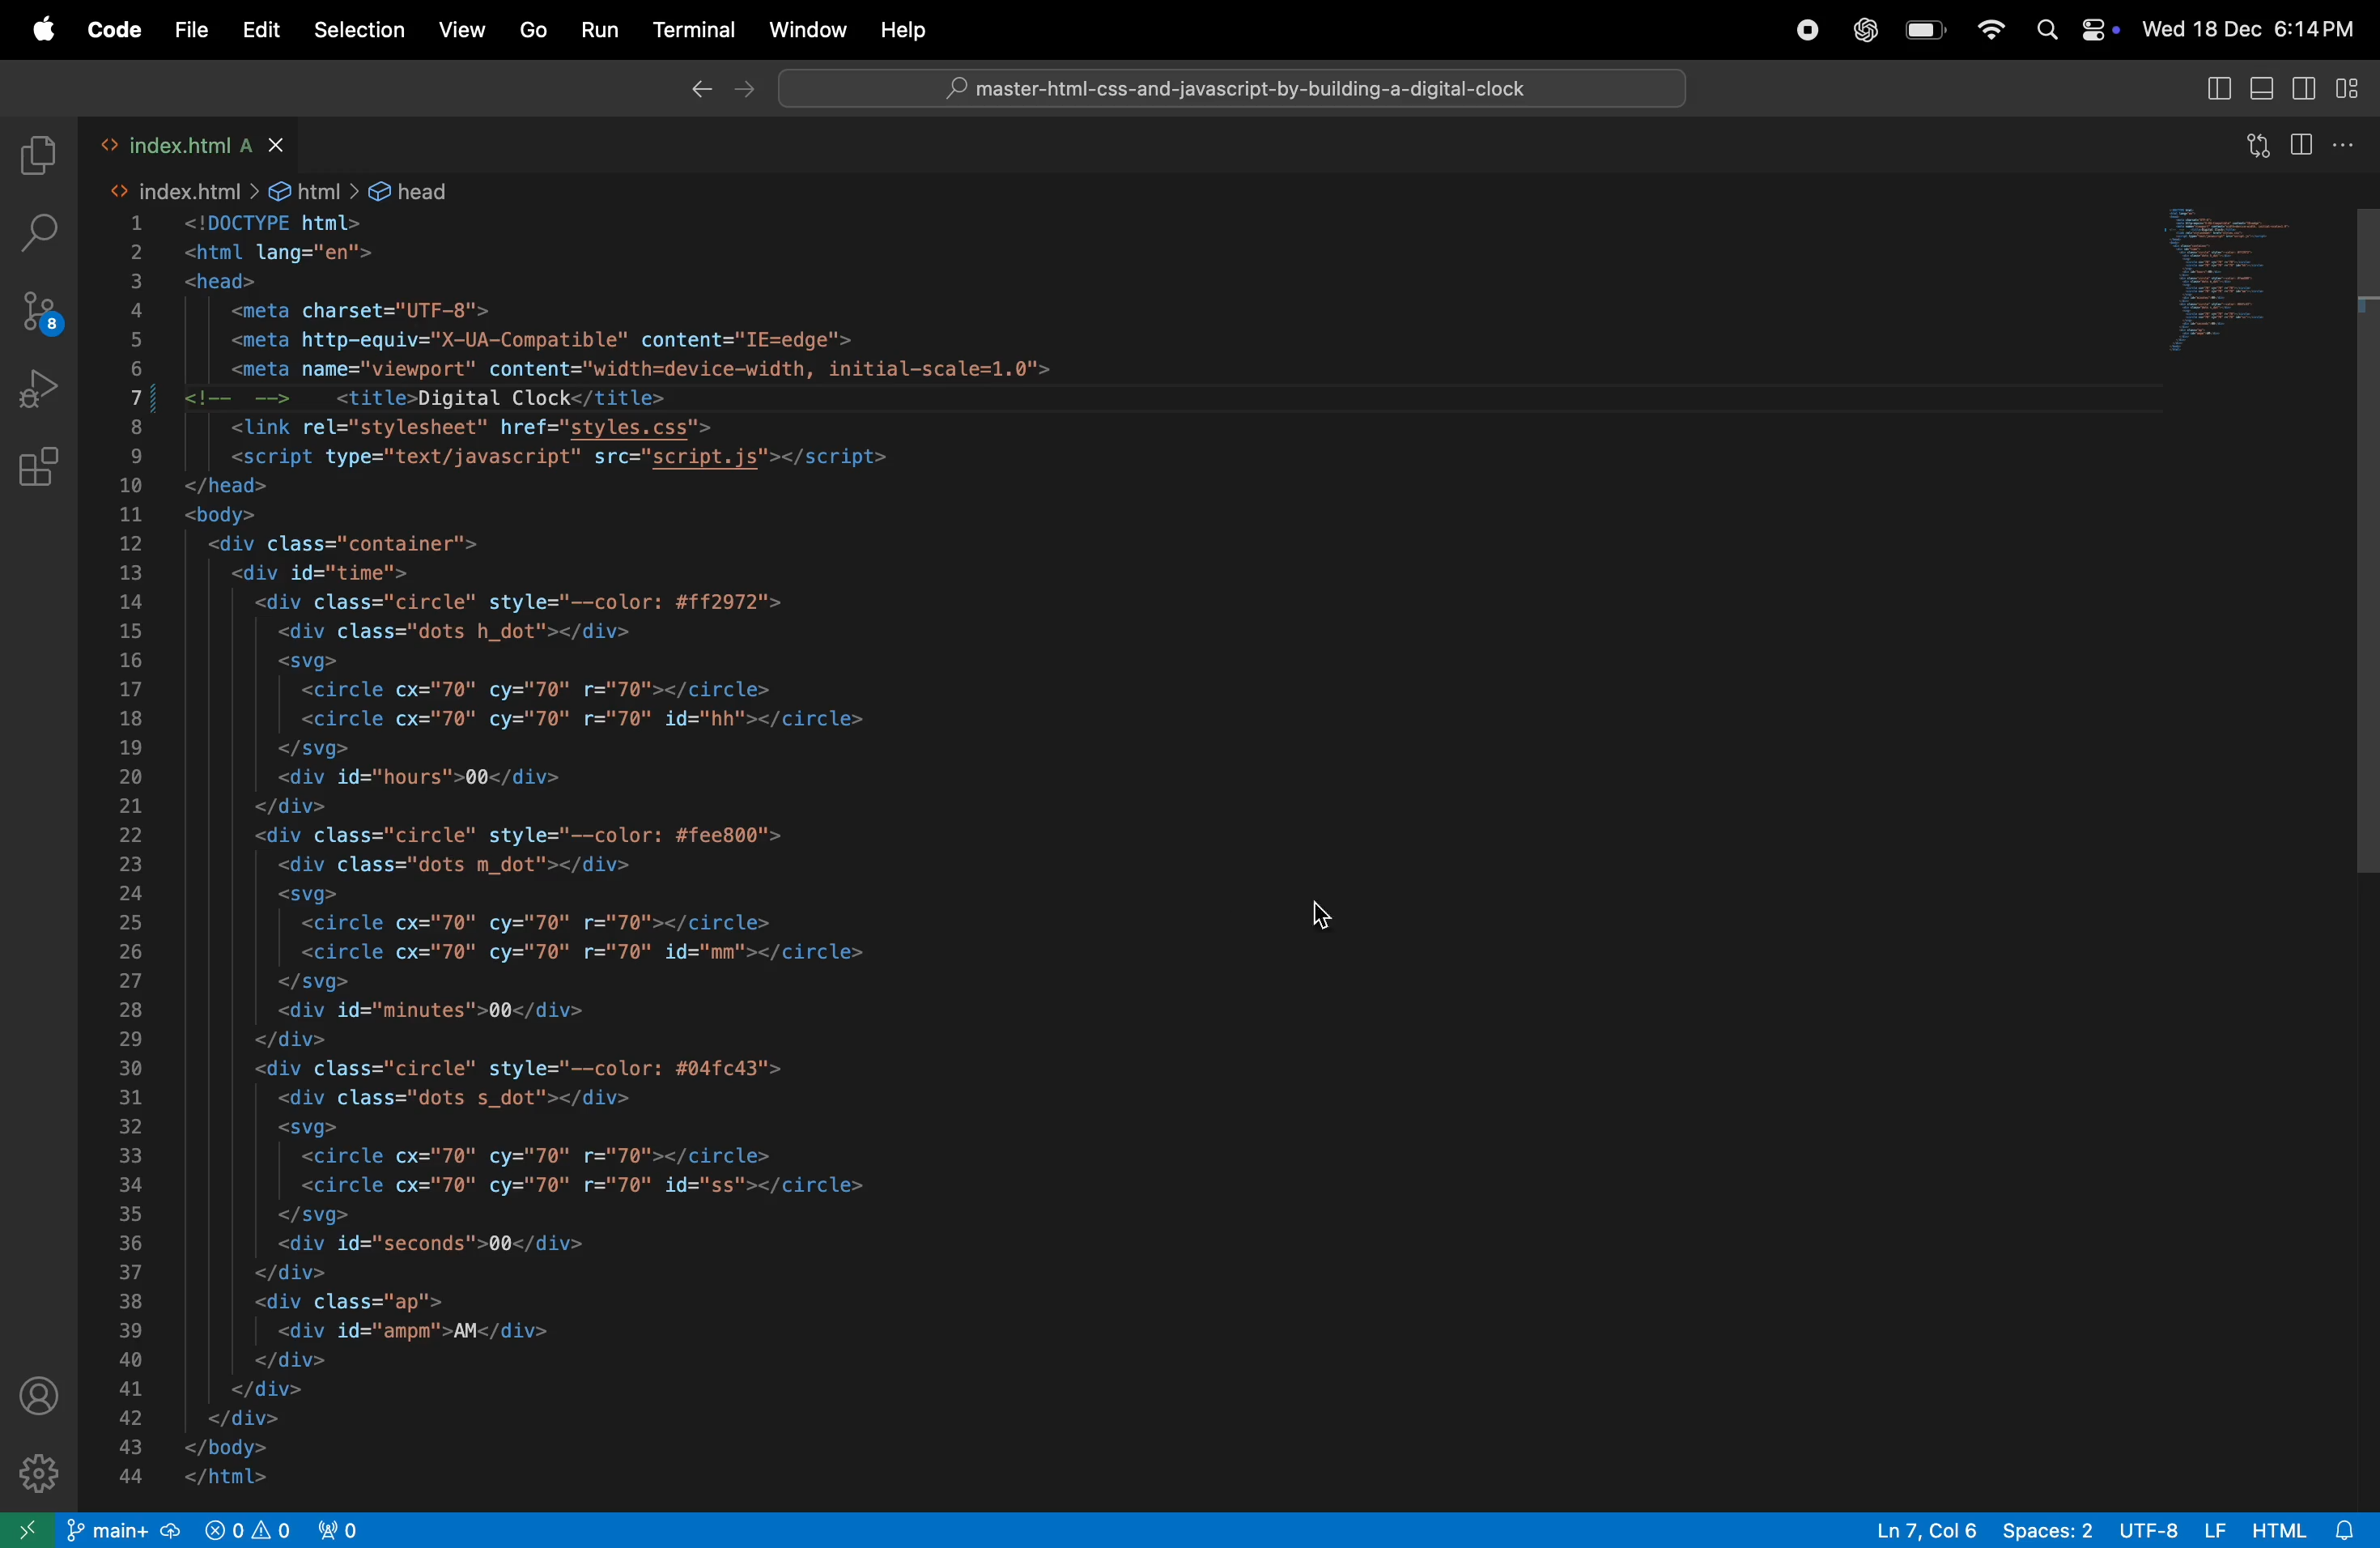 The width and height of the screenshot is (2380, 1548). What do you see at coordinates (805, 32) in the screenshot?
I see `window` at bounding box center [805, 32].